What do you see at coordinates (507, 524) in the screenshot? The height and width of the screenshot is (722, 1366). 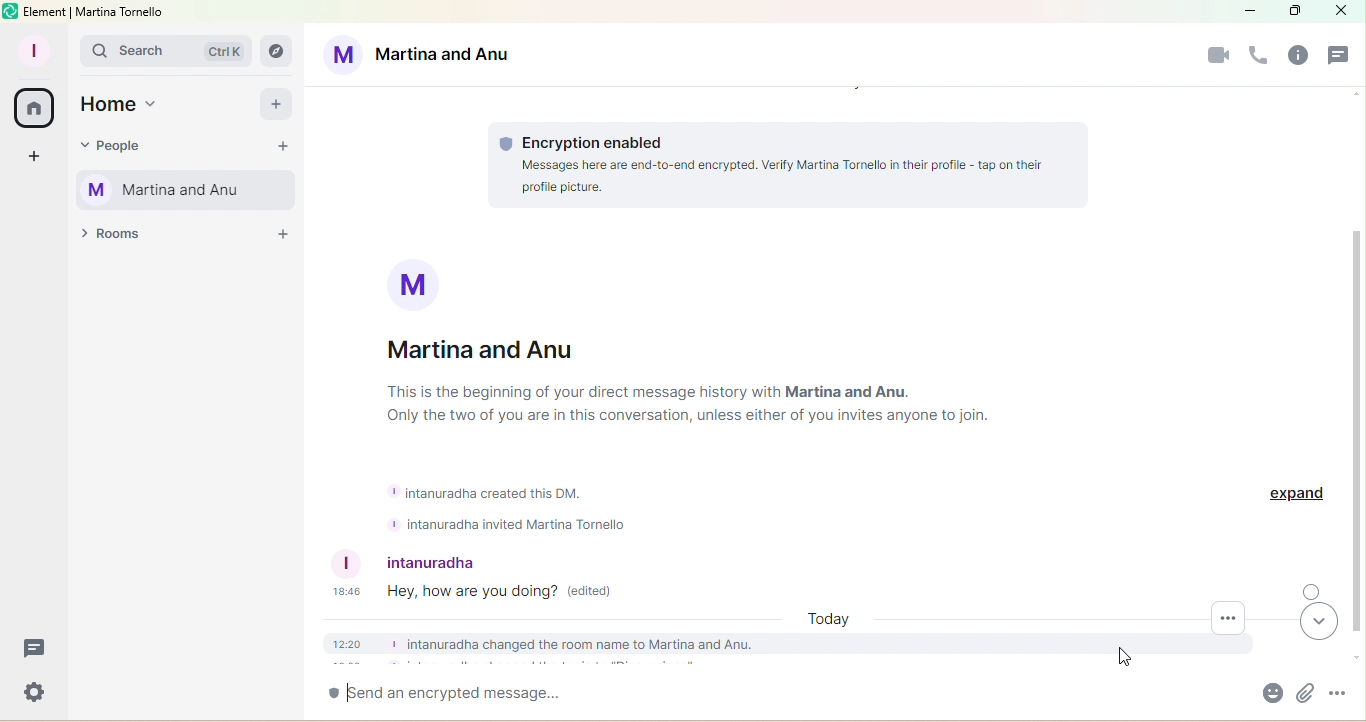 I see `+ intanuradha invited Martina Tornello` at bounding box center [507, 524].